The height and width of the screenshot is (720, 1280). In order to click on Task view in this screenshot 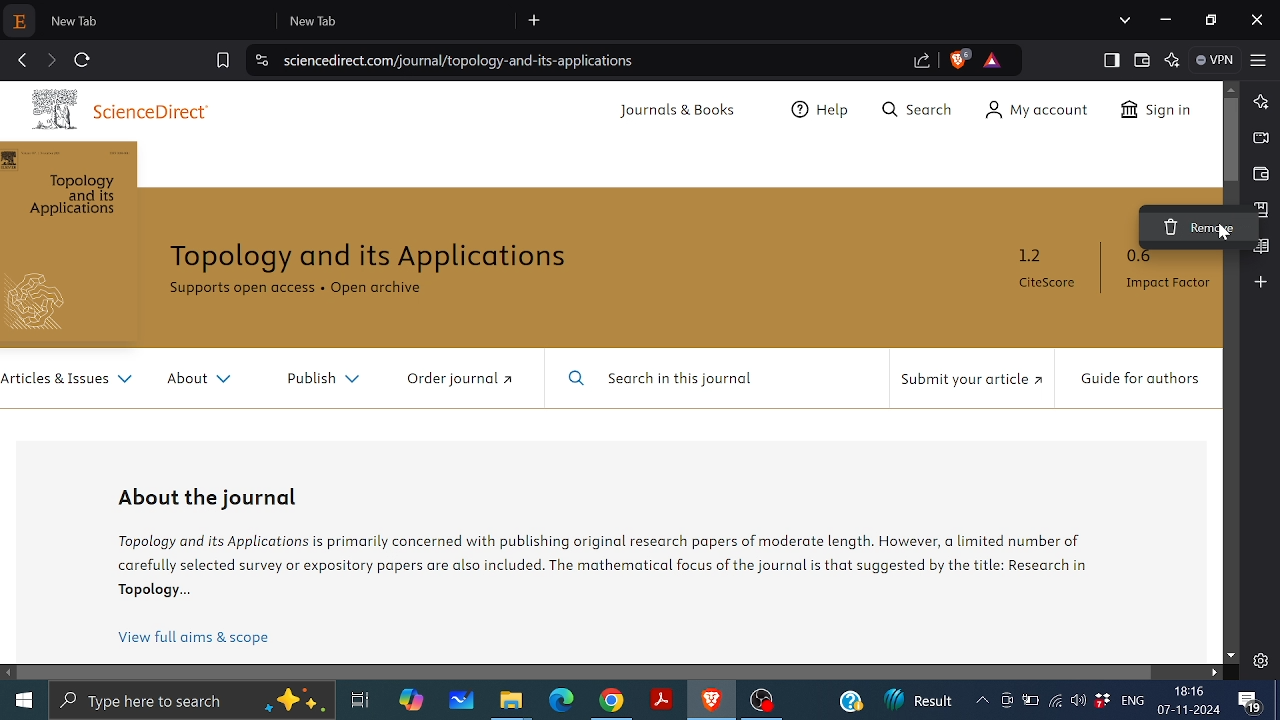, I will do `click(359, 701)`.